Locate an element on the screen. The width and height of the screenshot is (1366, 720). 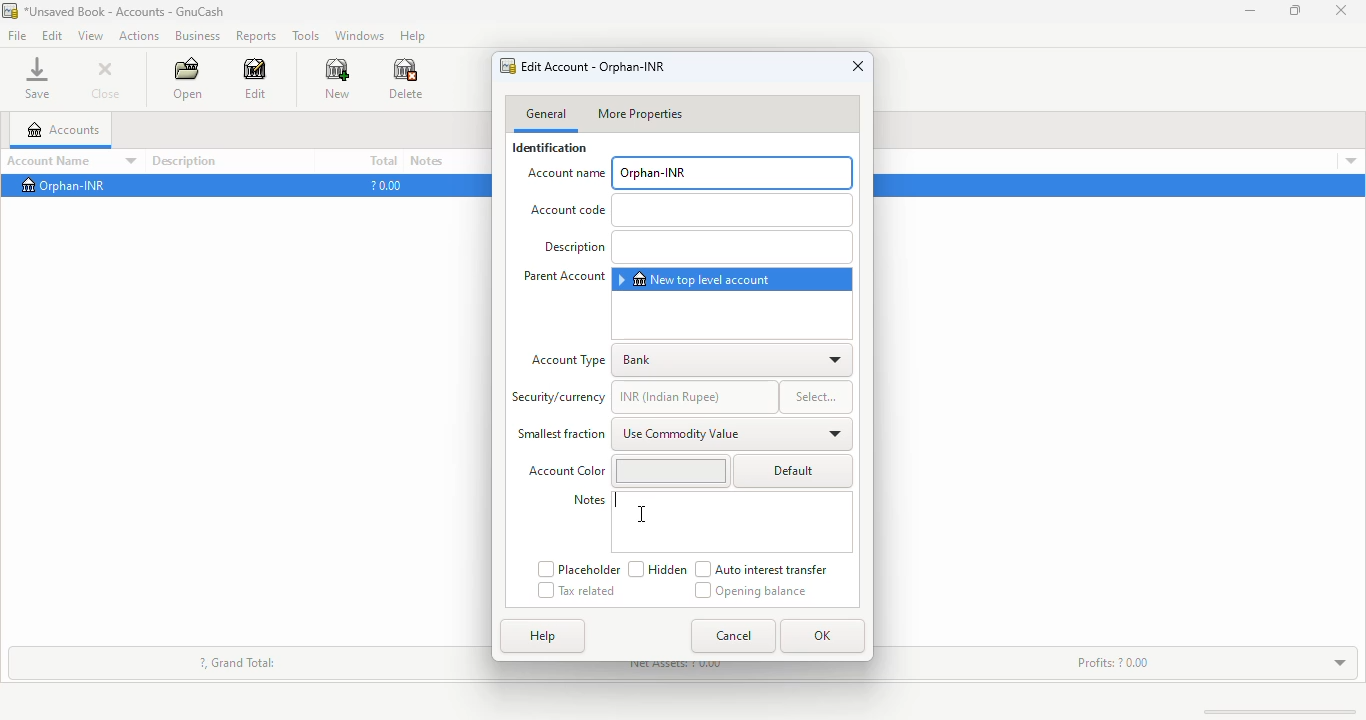
close is located at coordinates (859, 65).